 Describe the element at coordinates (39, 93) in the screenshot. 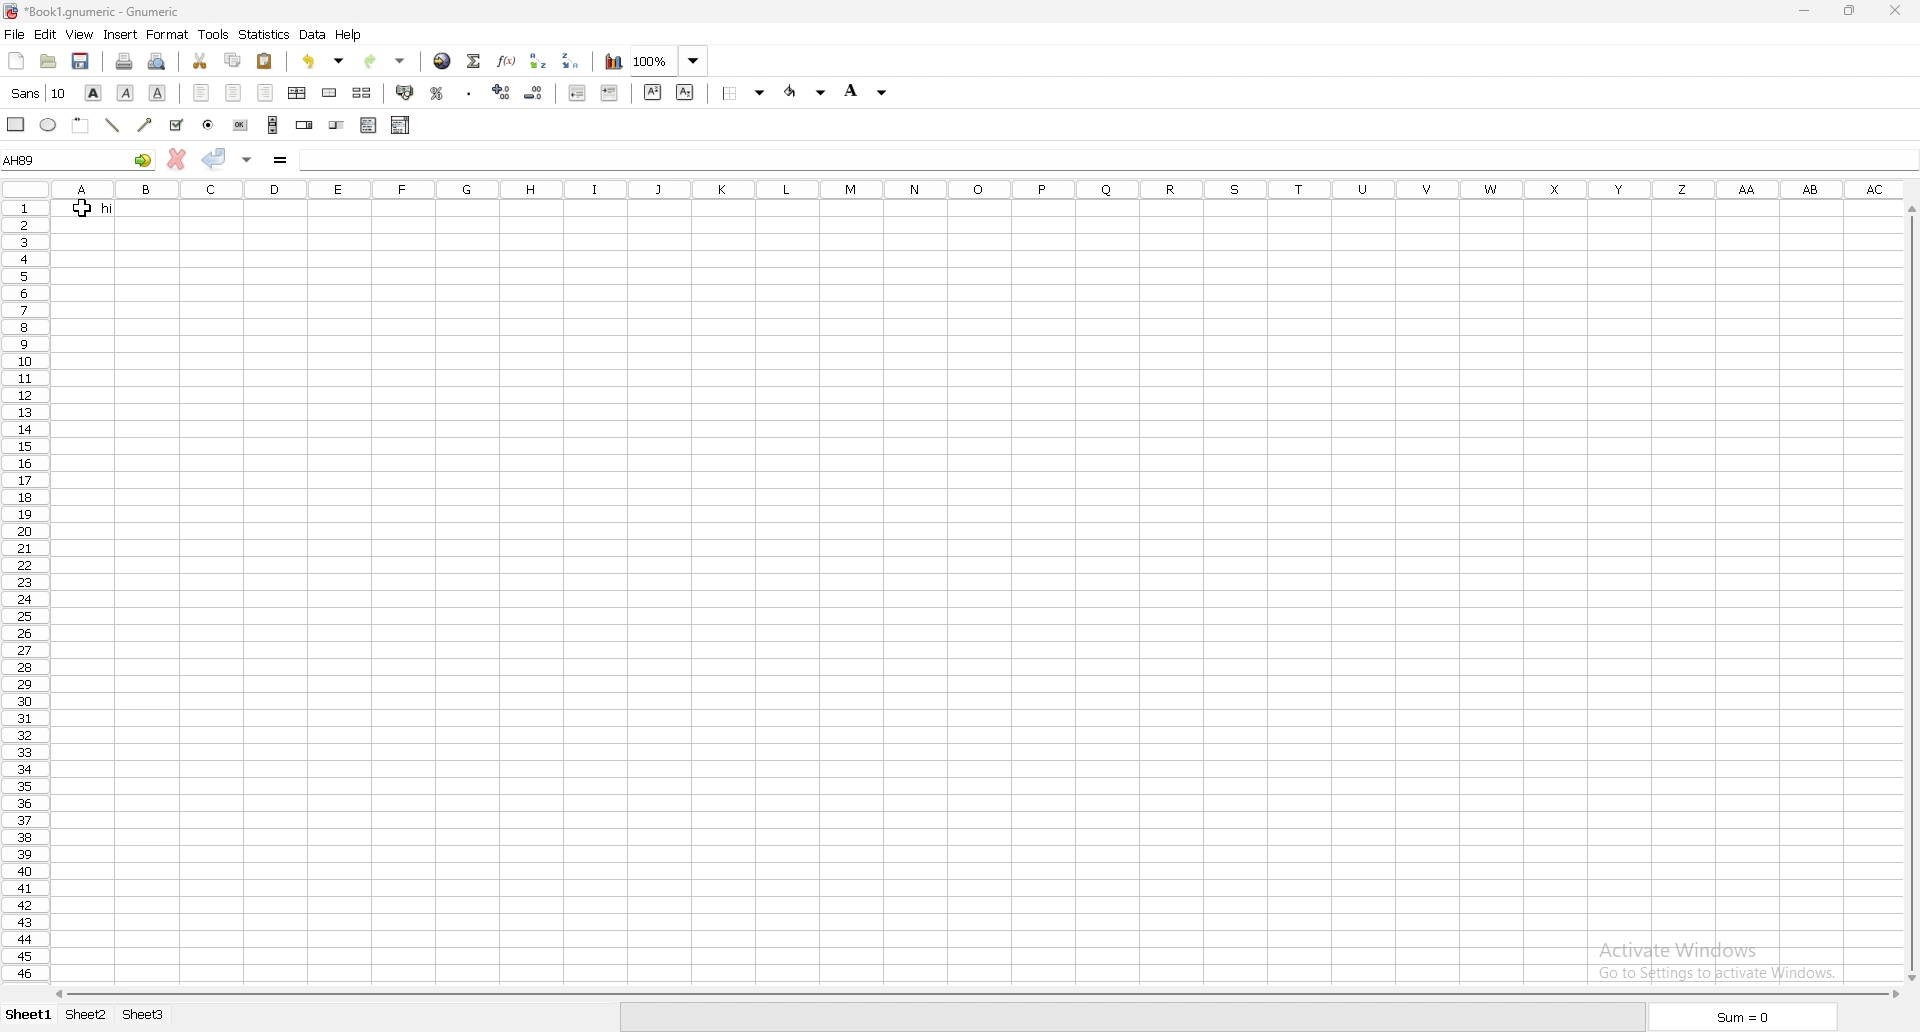

I see `font` at that location.